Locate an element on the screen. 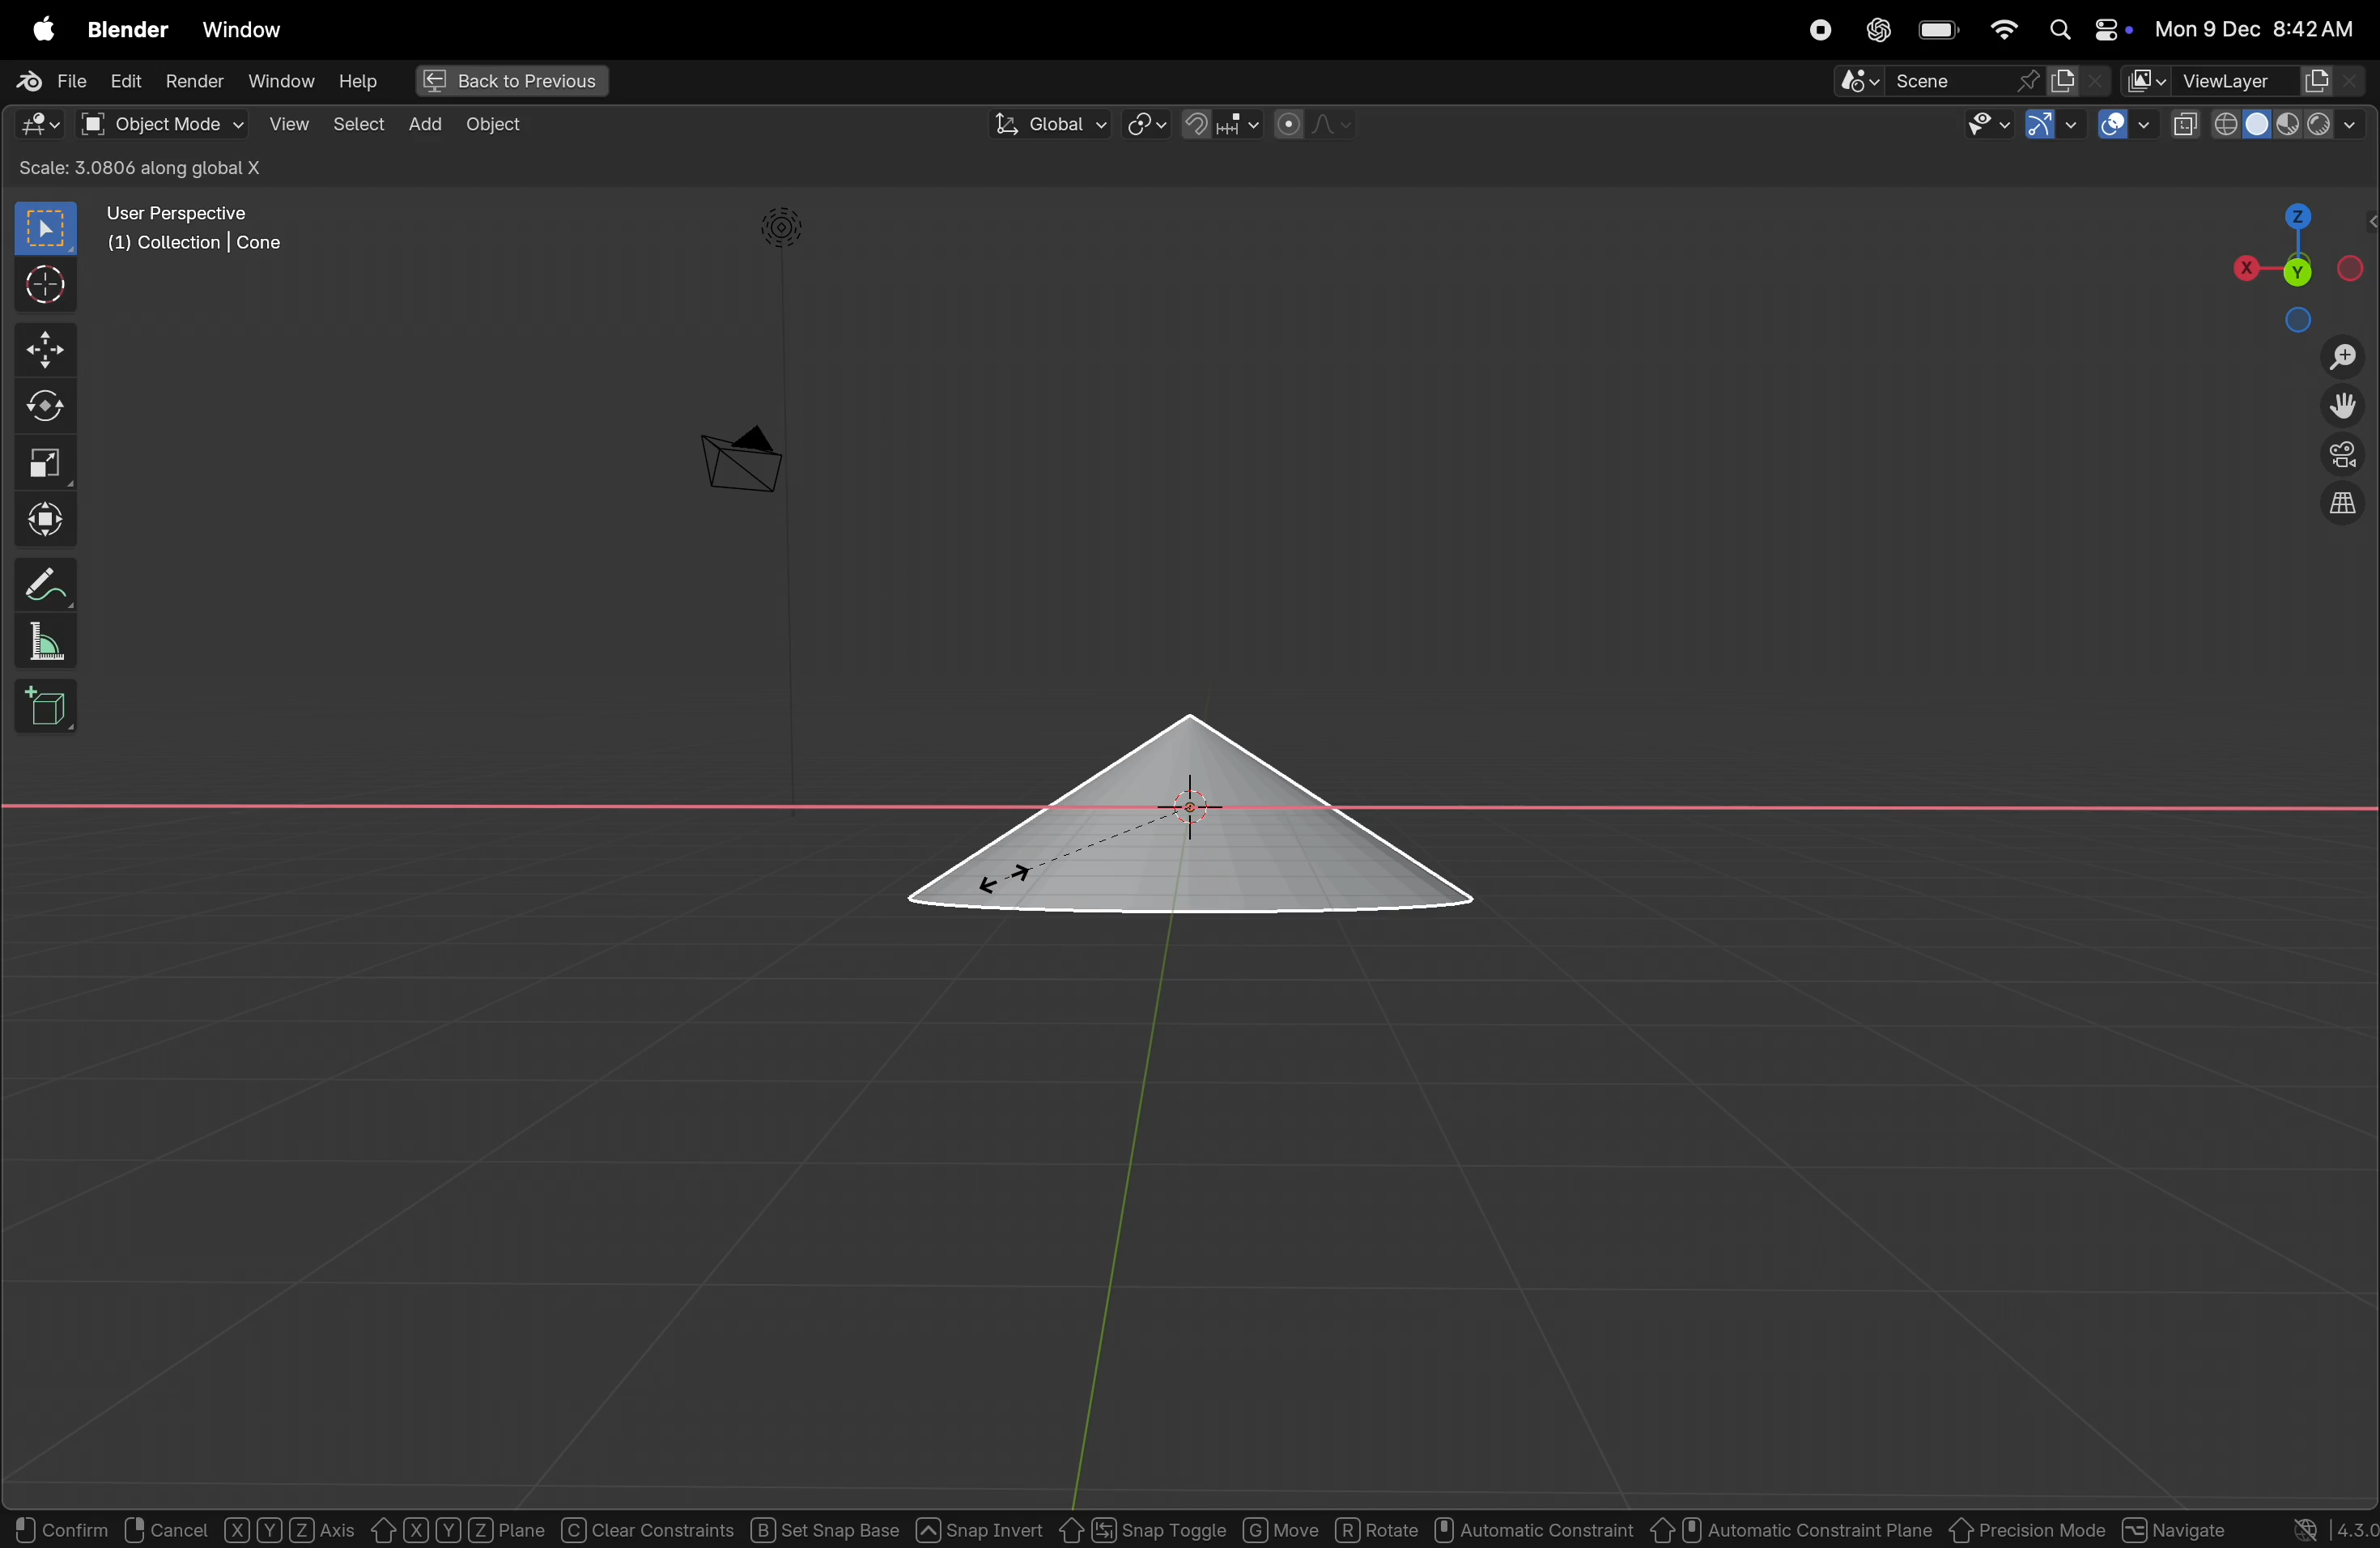 Image resolution: width=2380 pixels, height=1548 pixels. show visinlilty is located at coordinates (1989, 125).